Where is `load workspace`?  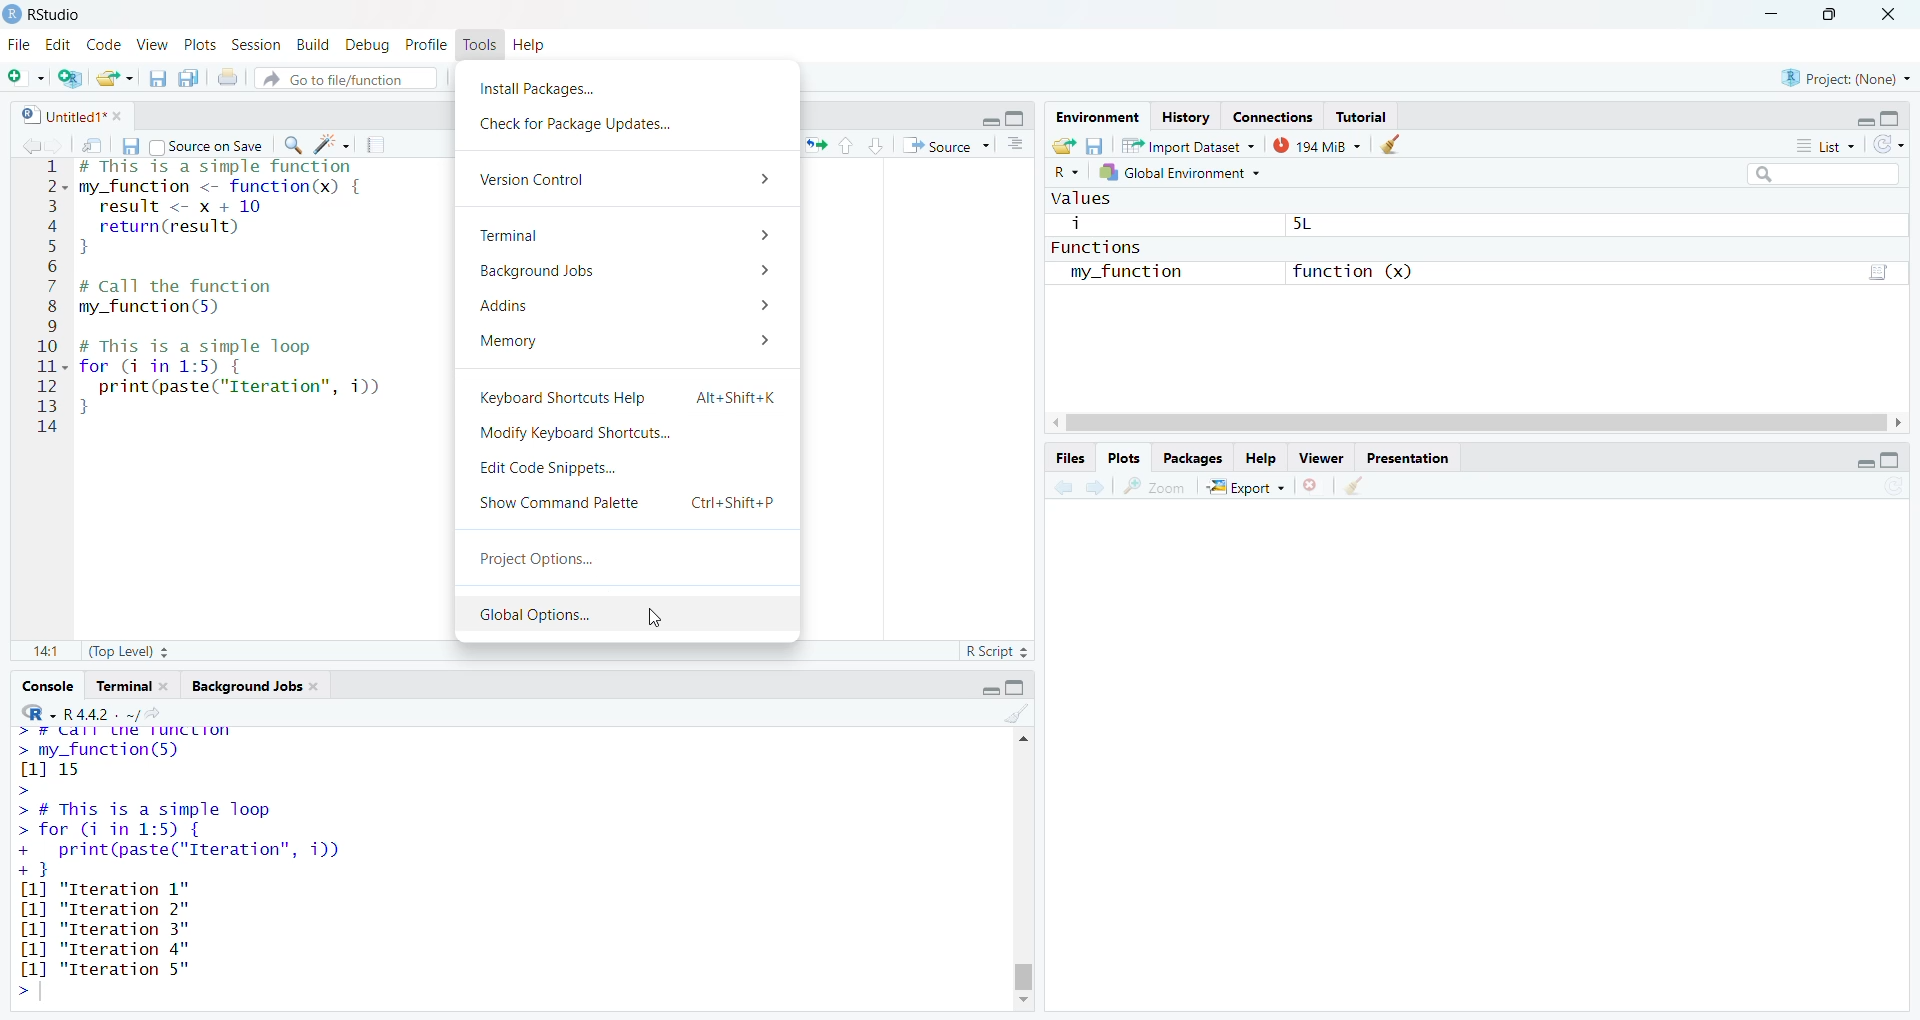 load workspace is located at coordinates (1064, 146).